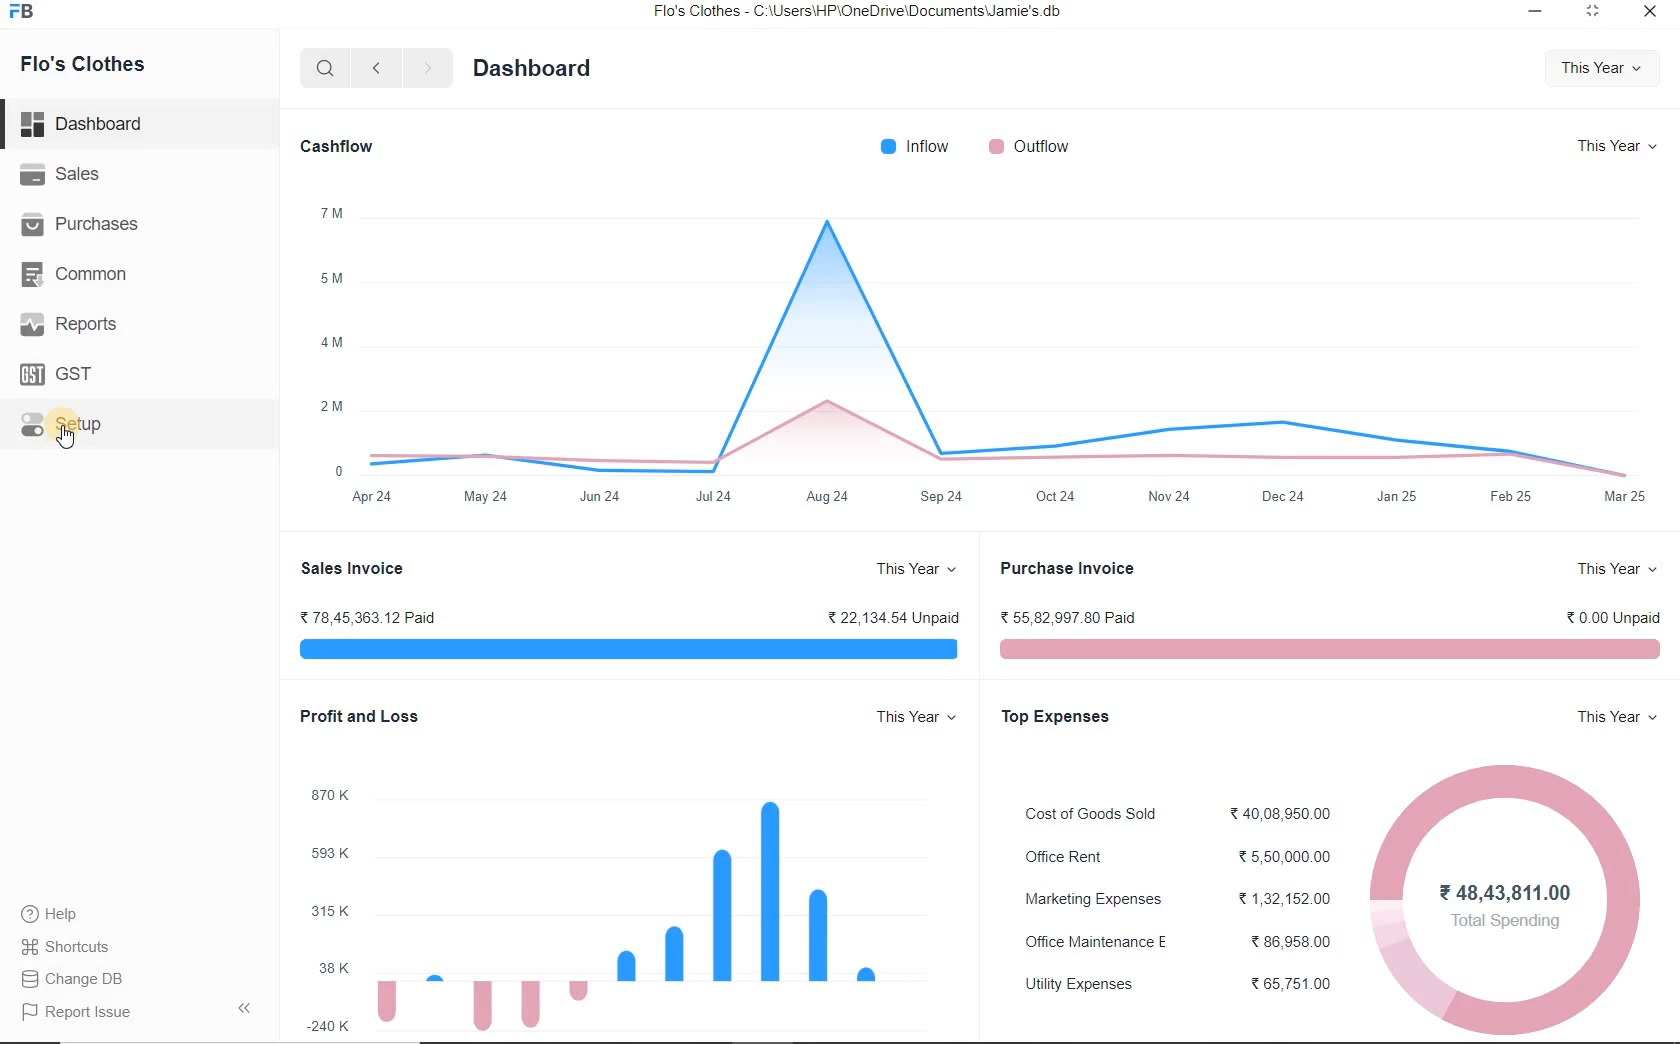 This screenshot has height=1044, width=1680. What do you see at coordinates (891, 614) in the screenshot?
I see `22,134 54 Unpaid` at bounding box center [891, 614].